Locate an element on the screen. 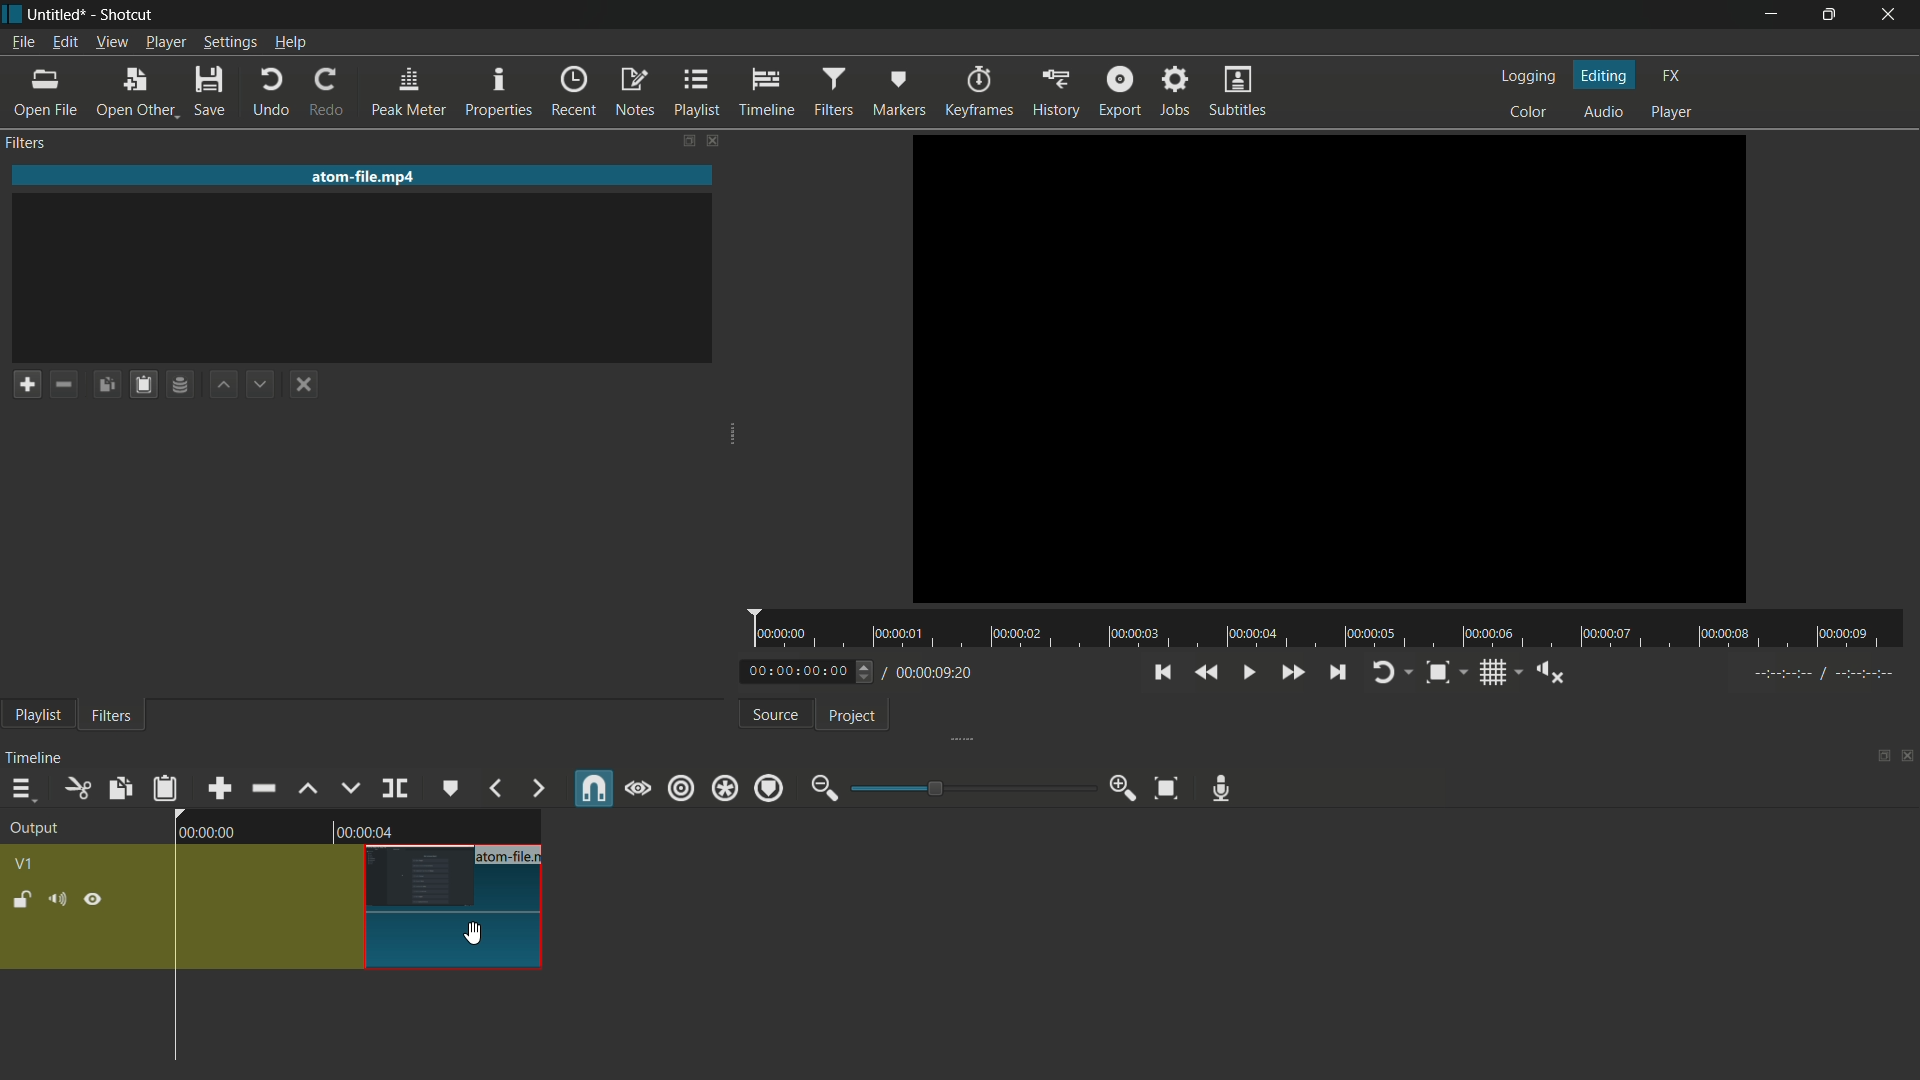 The height and width of the screenshot is (1080, 1920). quickly play backward is located at coordinates (1207, 672).